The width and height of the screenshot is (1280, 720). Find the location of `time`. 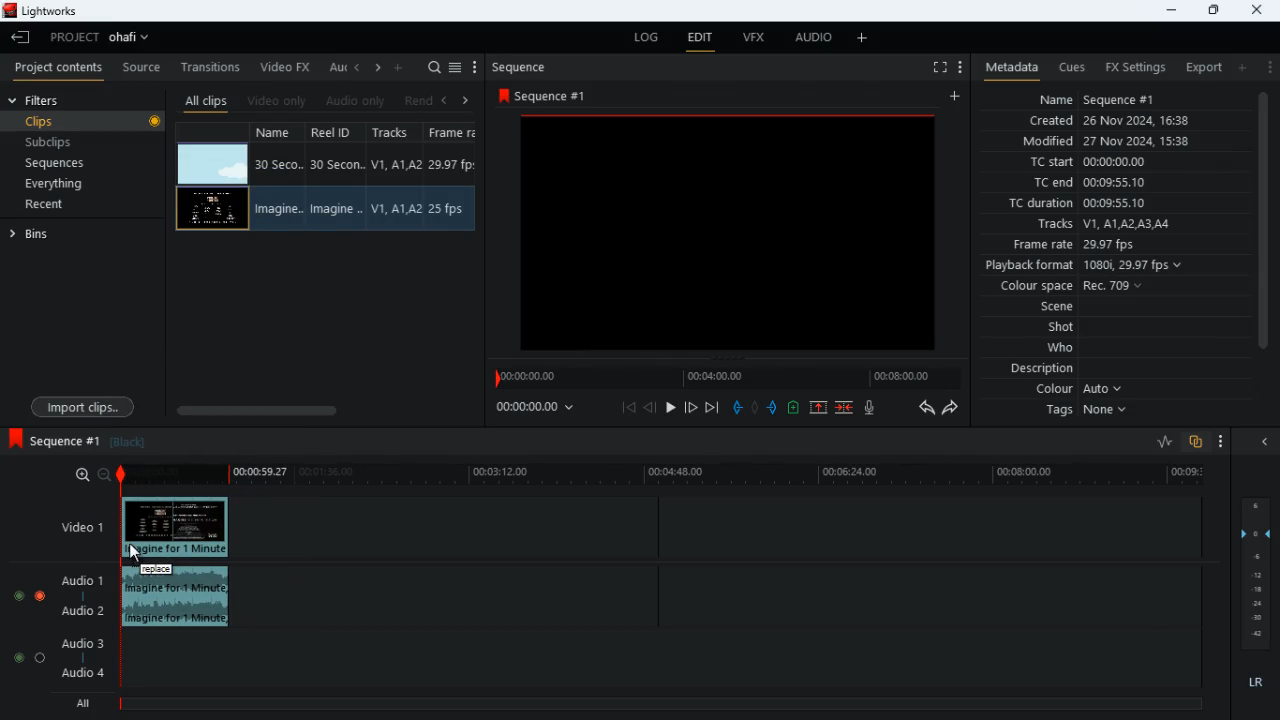

time is located at coordinates (542, 410).